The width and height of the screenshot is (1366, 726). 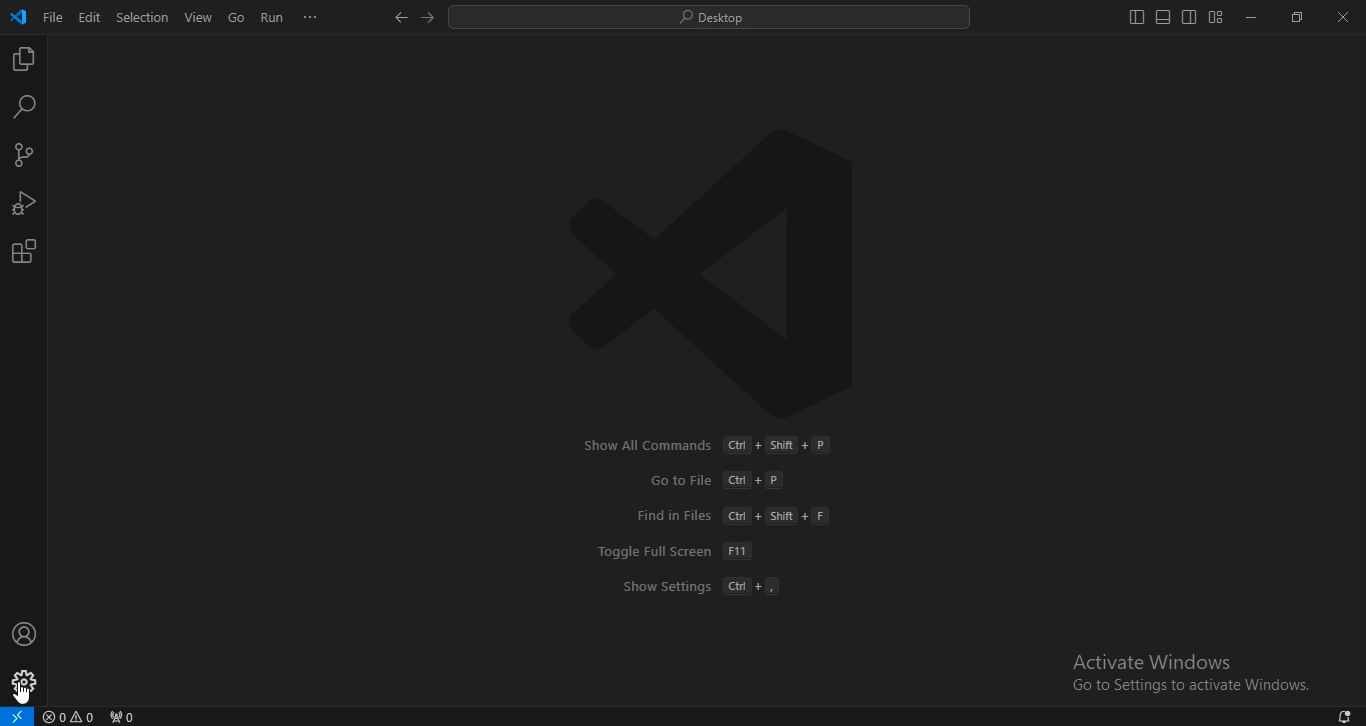 What do you see at coordinates (26, 108) in the screenshot?
I see `search` at bounding box center [26, 108].